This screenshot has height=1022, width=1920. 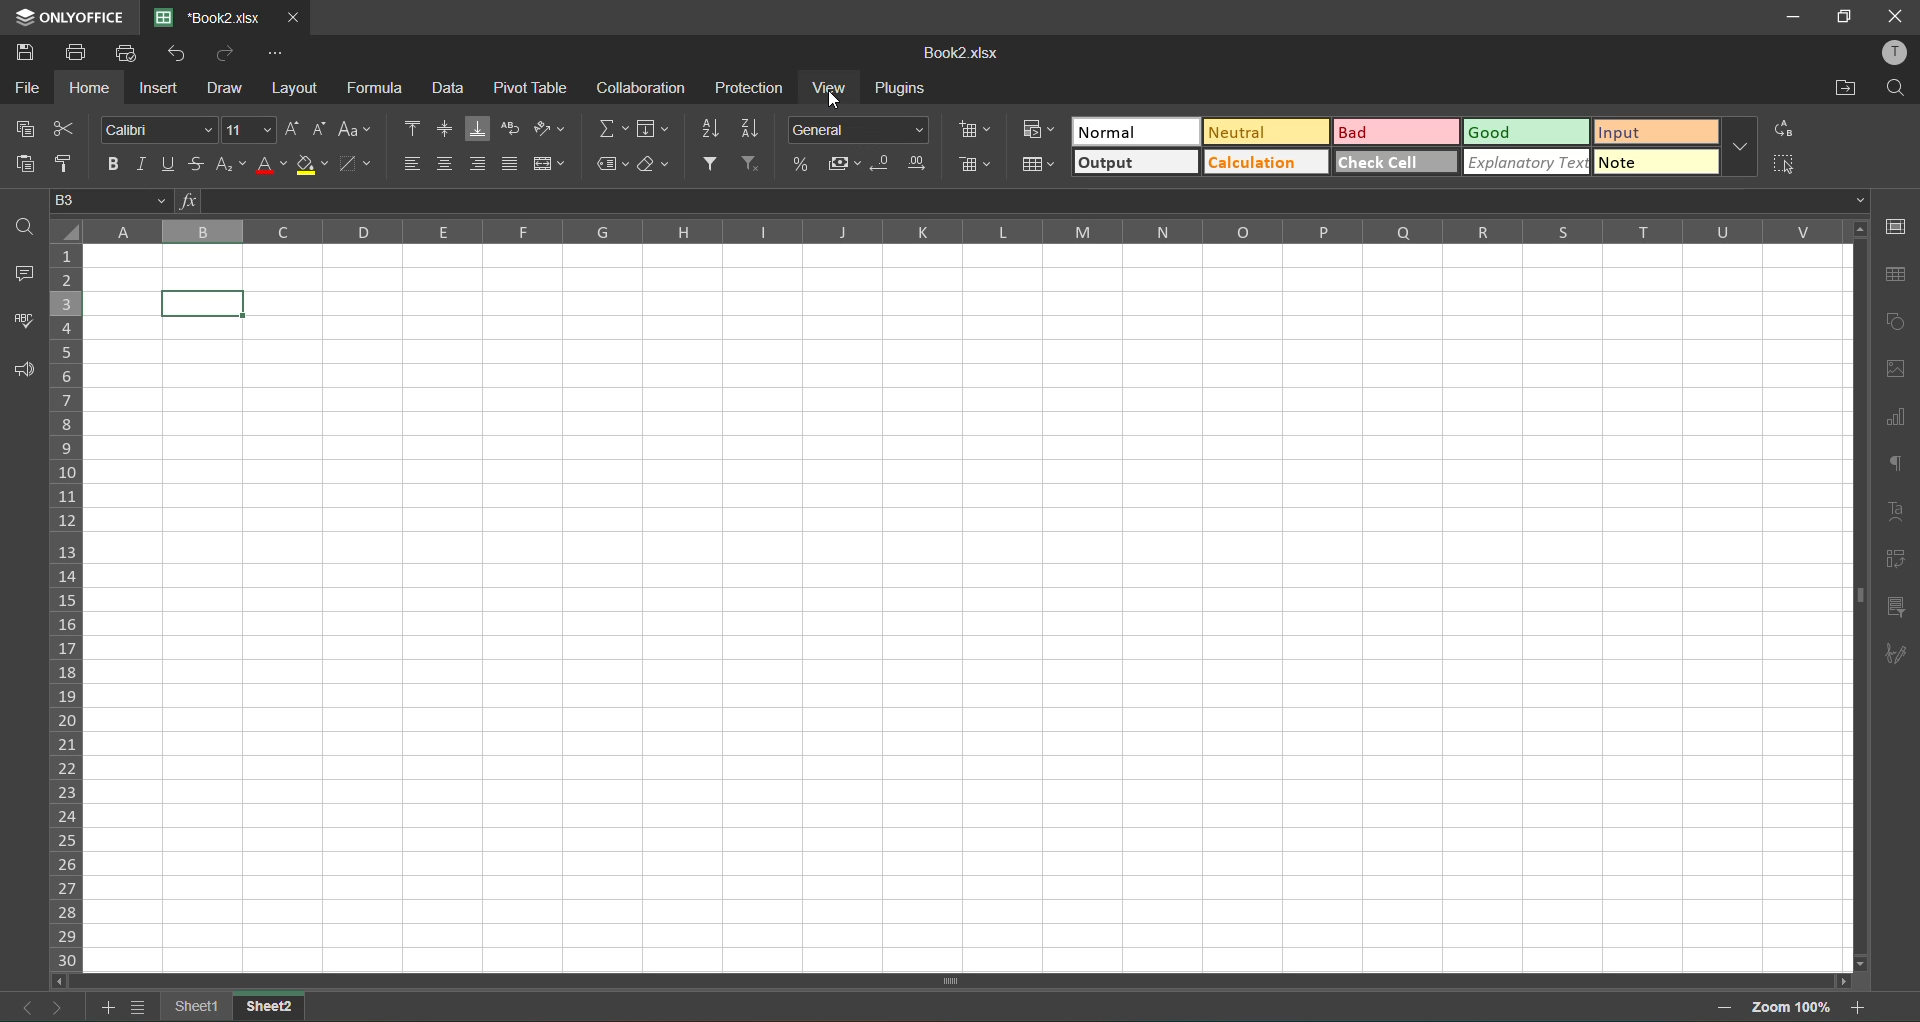 I want to click on data, so click(x=452, y=90).